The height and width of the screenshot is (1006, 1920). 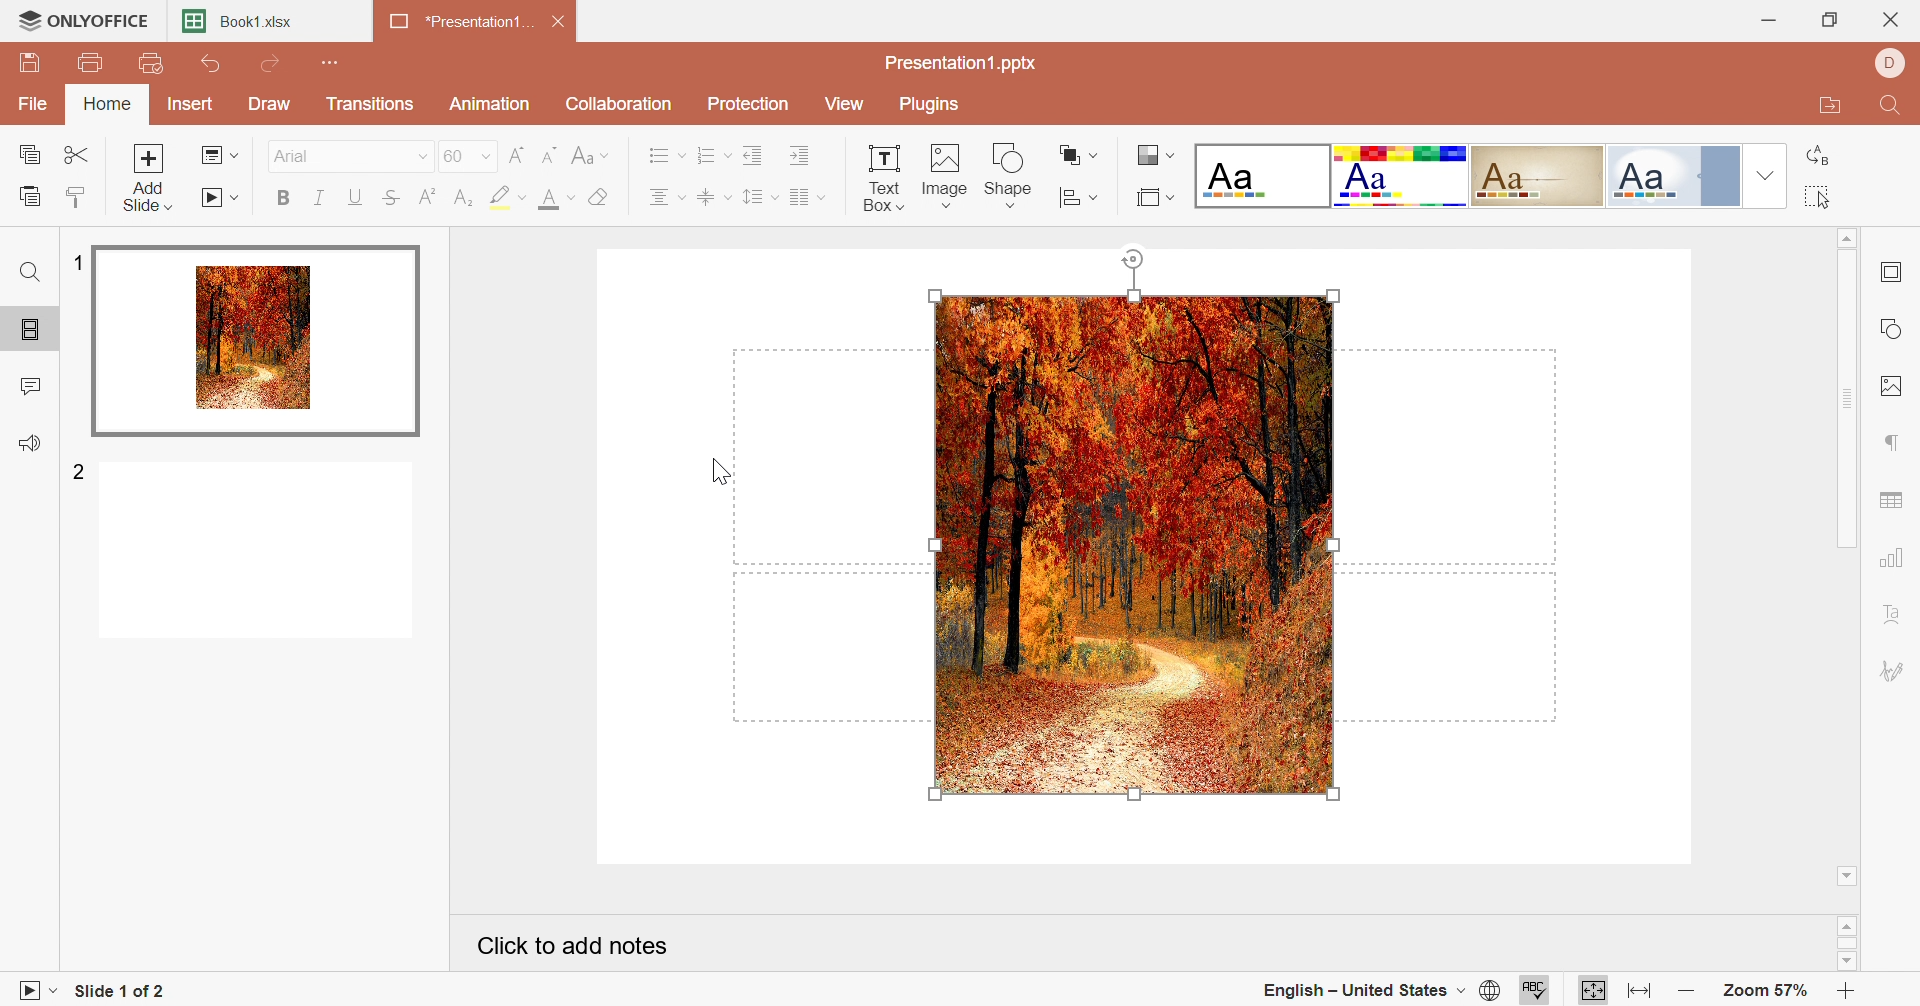 What do you see at coordinates (1897, 387) in the screenshot?
I see `image settings` at bounding box center [1897, 387].